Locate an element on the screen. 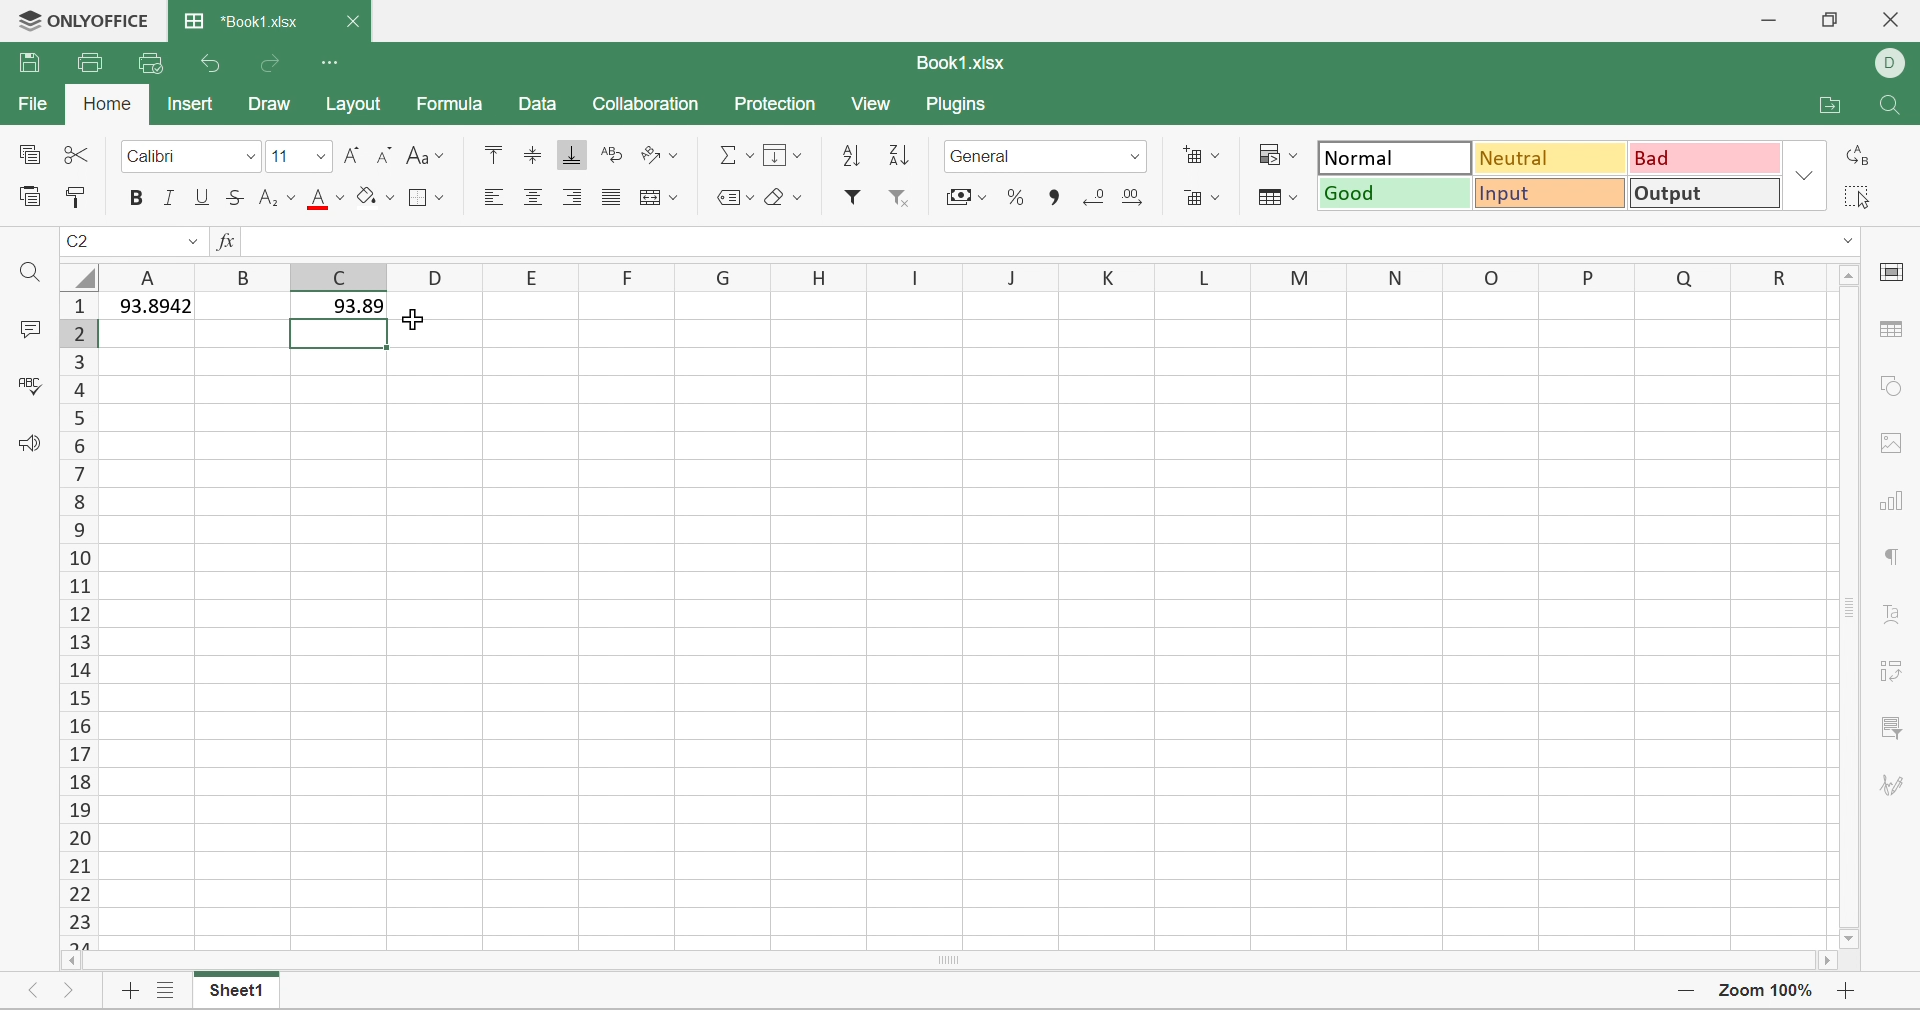 Image resolution: width=1920 pixels, height=1010 pixels. Decrease decimal is located at coordinates (1091, 193).